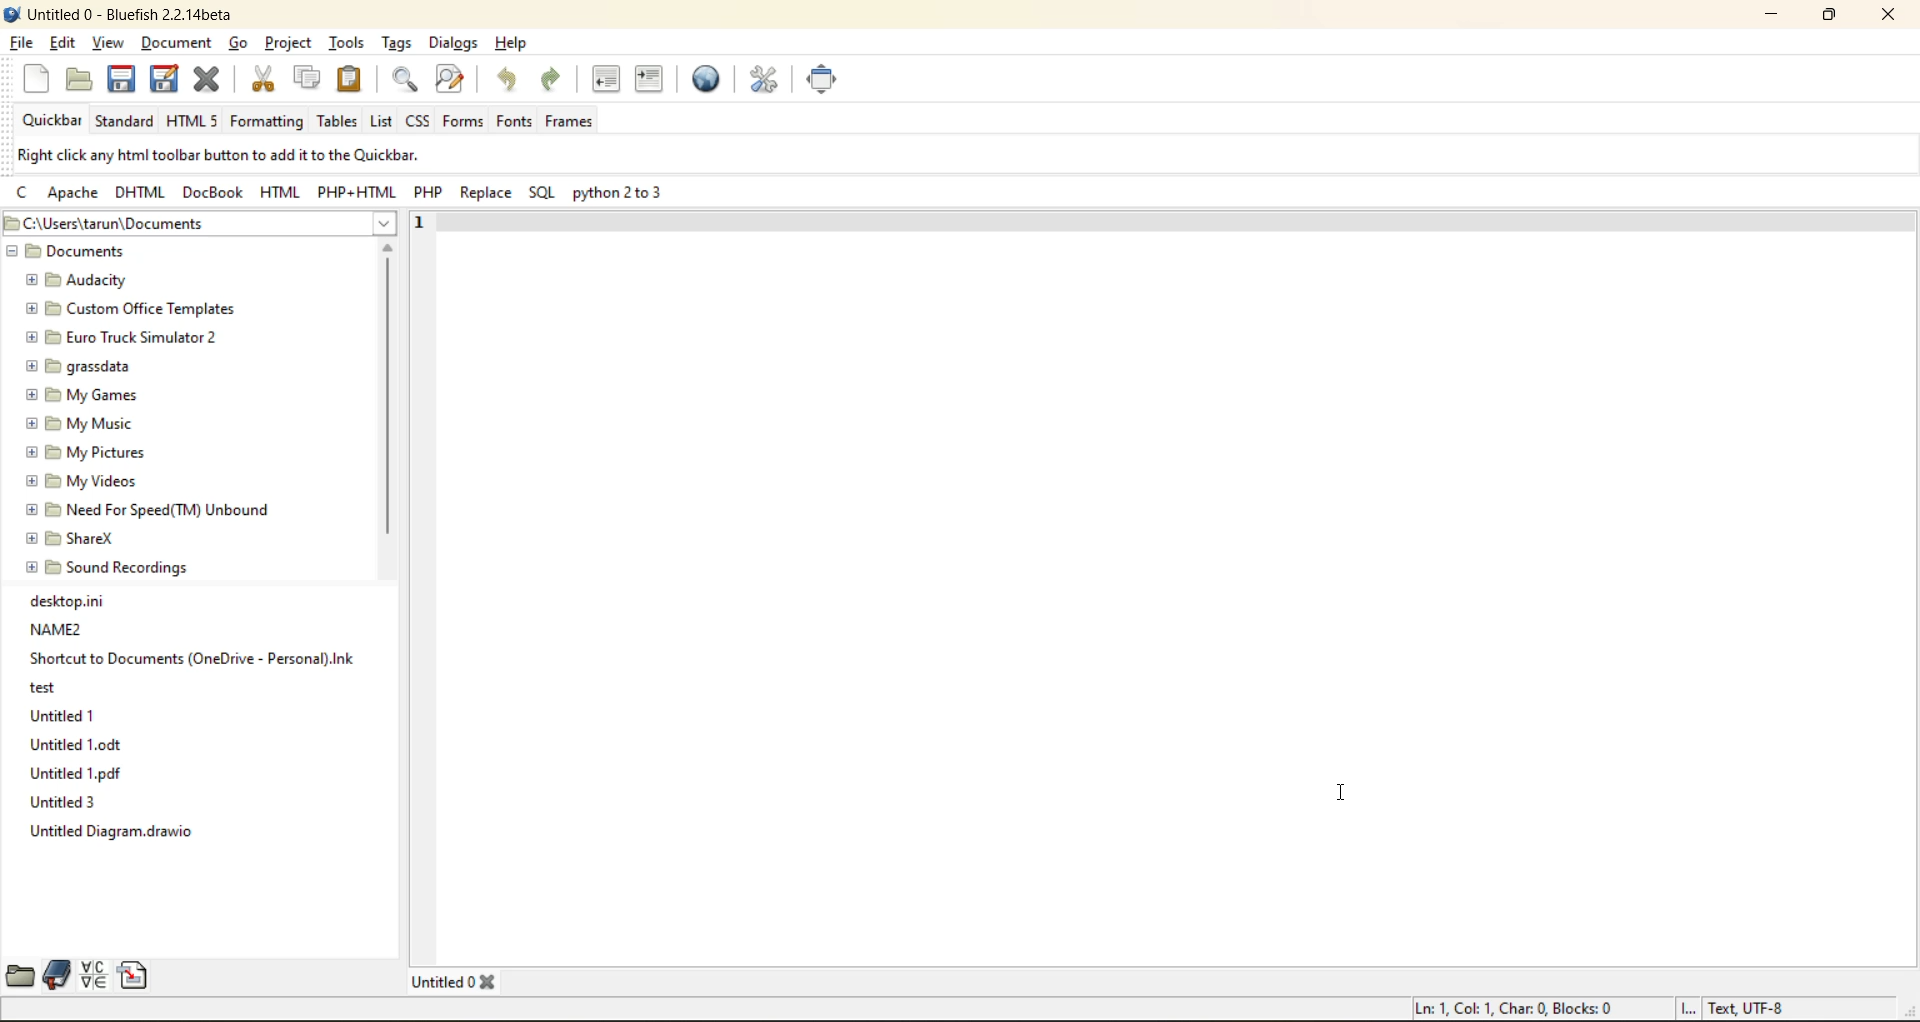 The height and width of the screenshot is (1022, 1920). Describe the element at coordinates (94, 975) in the screenshot. I see `charmap` at that location.